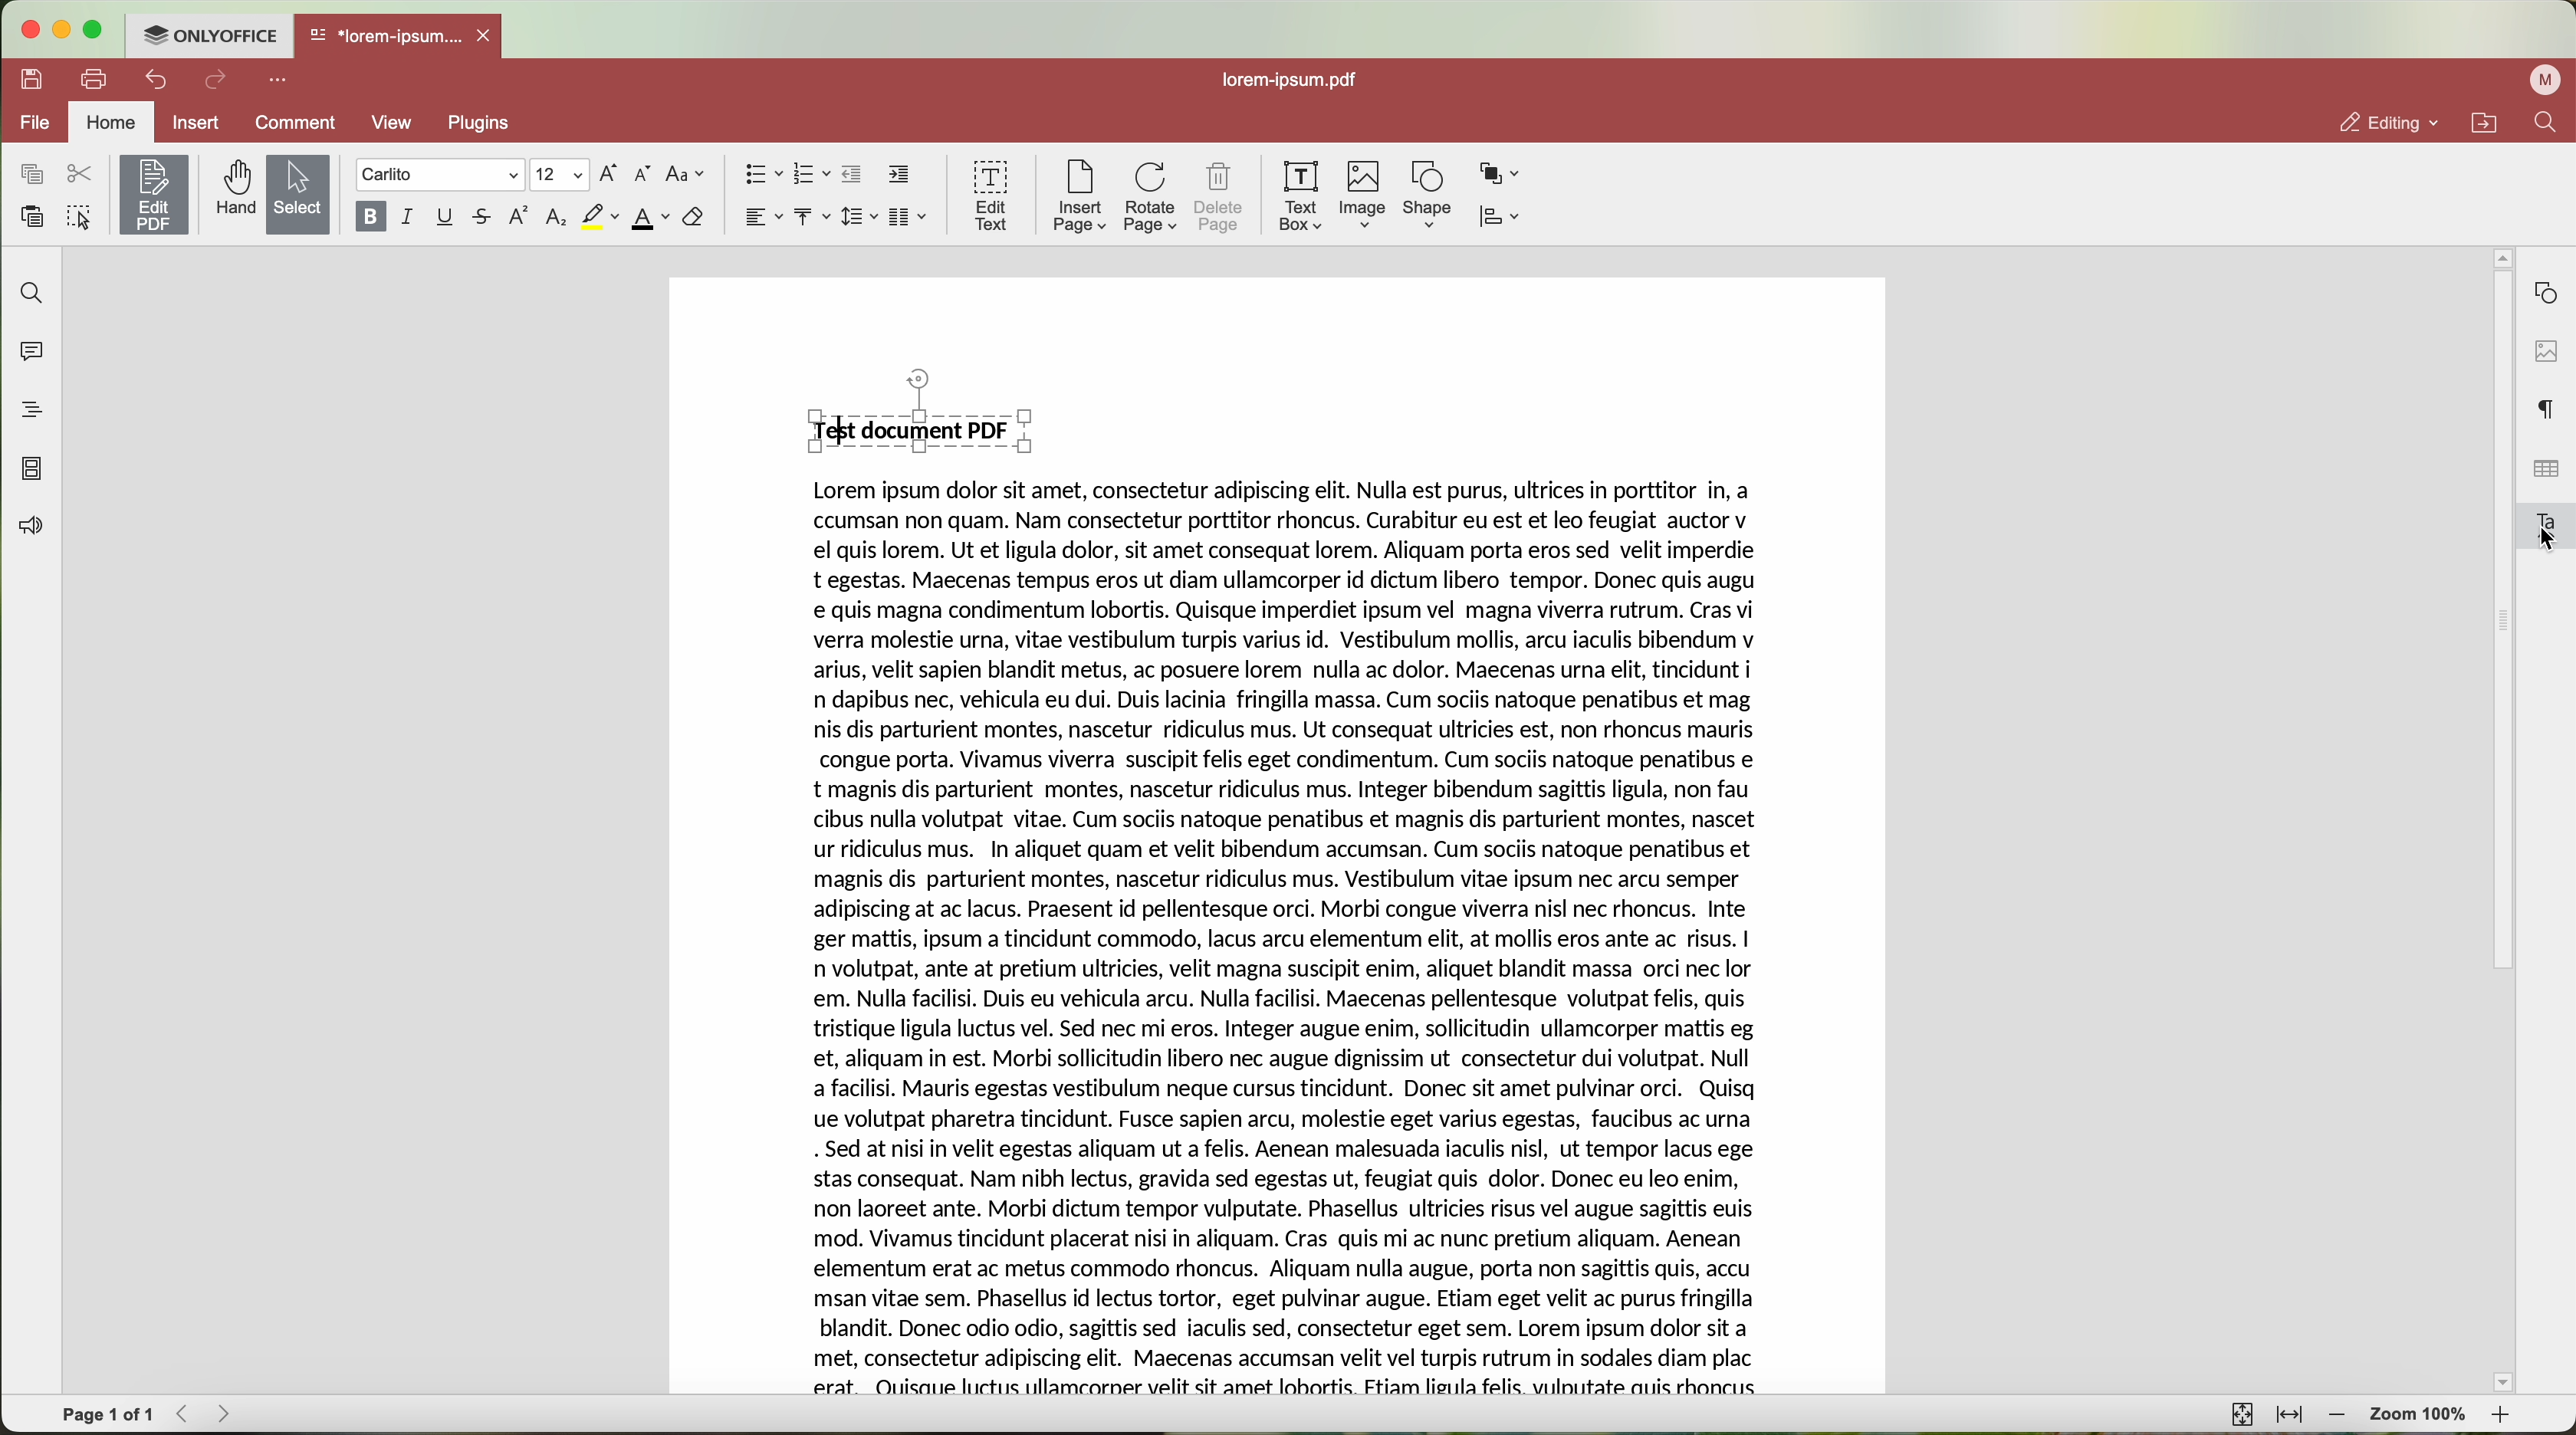  What do you see at coordinates (762, 174) in the screenshot?
I see `bullets` at bounding box center [762, 174].